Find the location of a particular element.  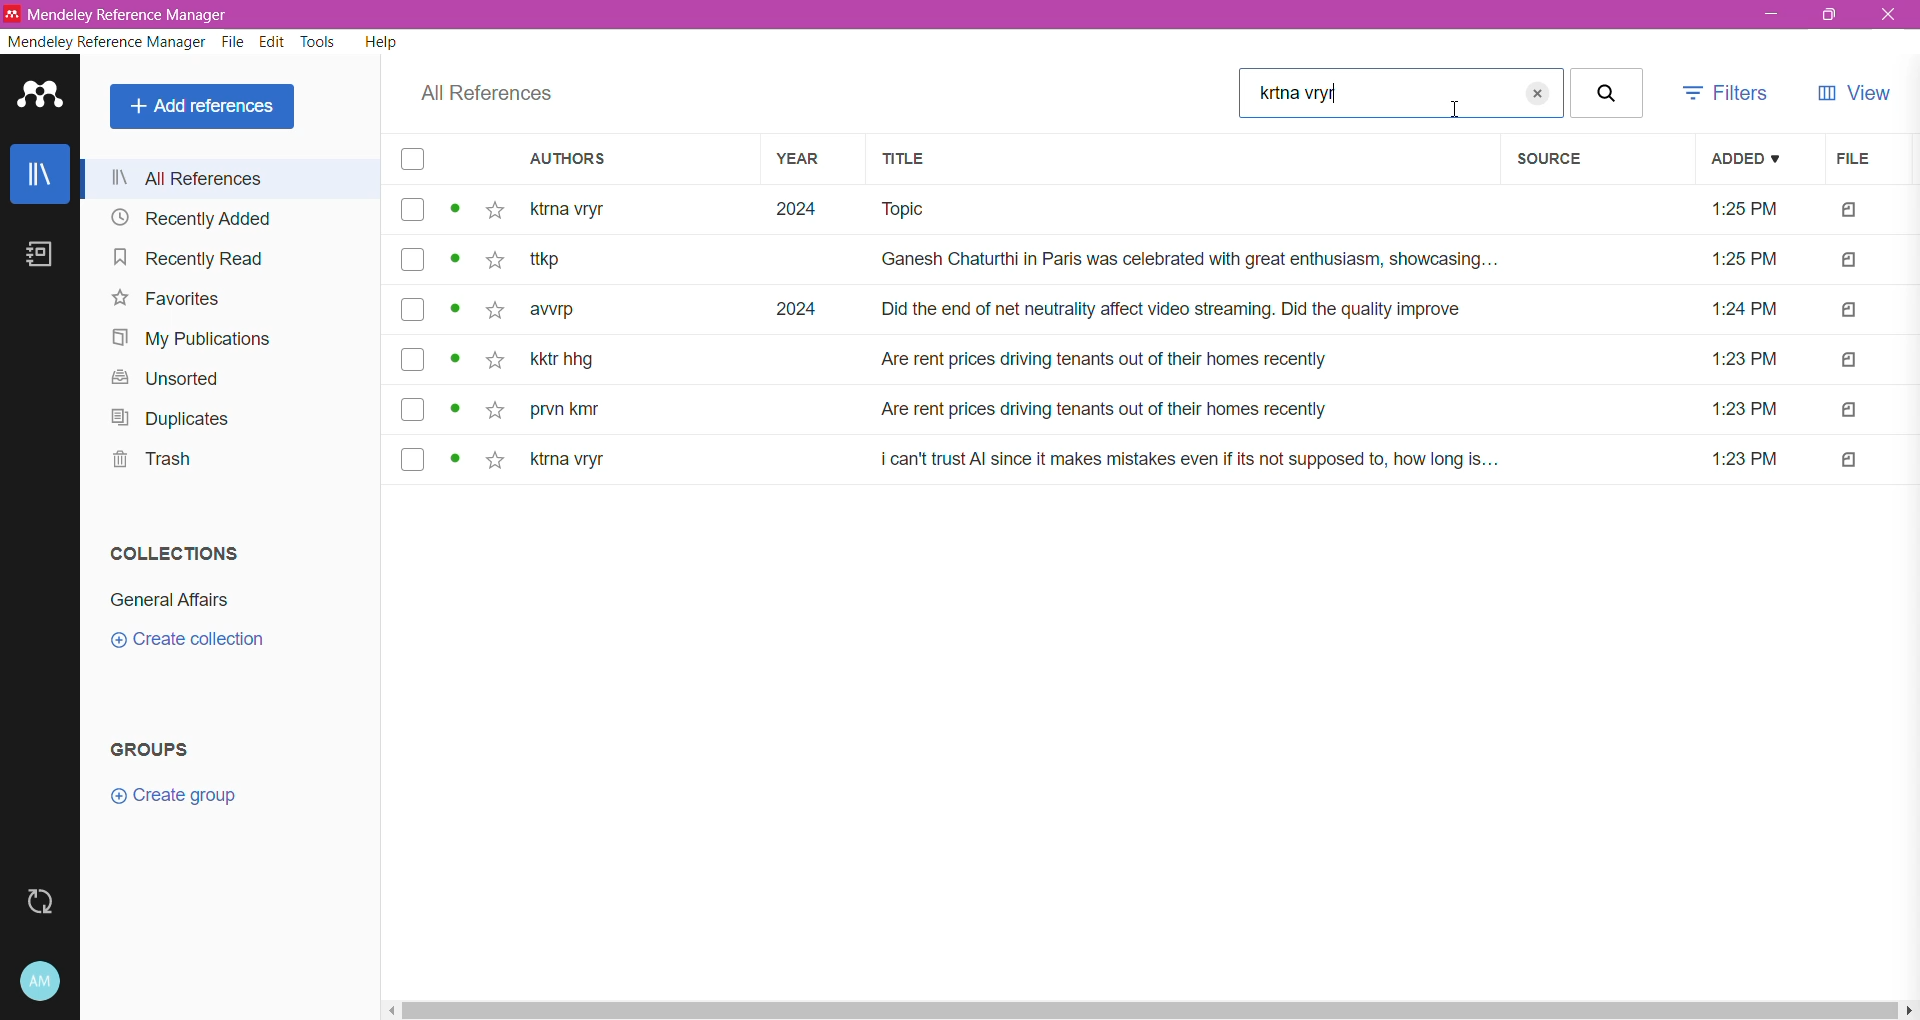

Restore Down is located at coordinates (1832, 17).